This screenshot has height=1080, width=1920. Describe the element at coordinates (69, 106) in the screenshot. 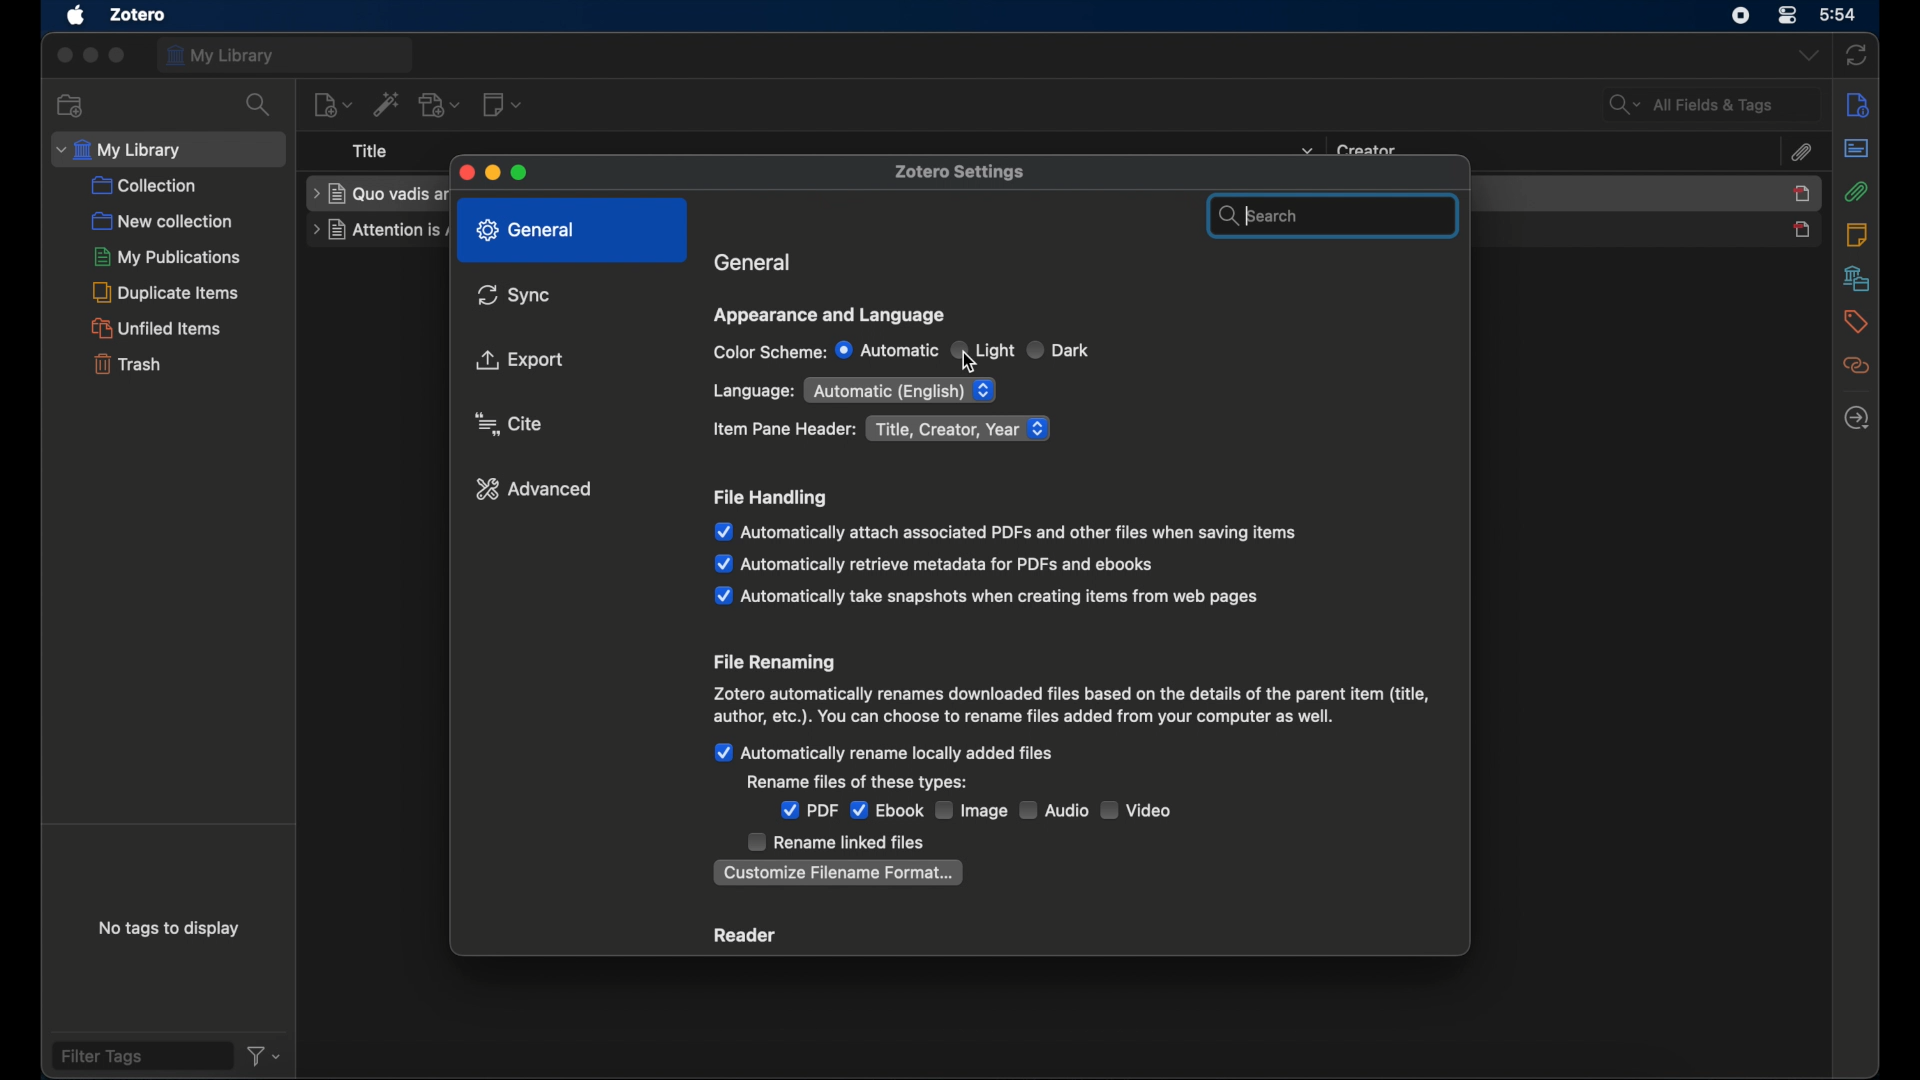

I see `new collection` at that location.